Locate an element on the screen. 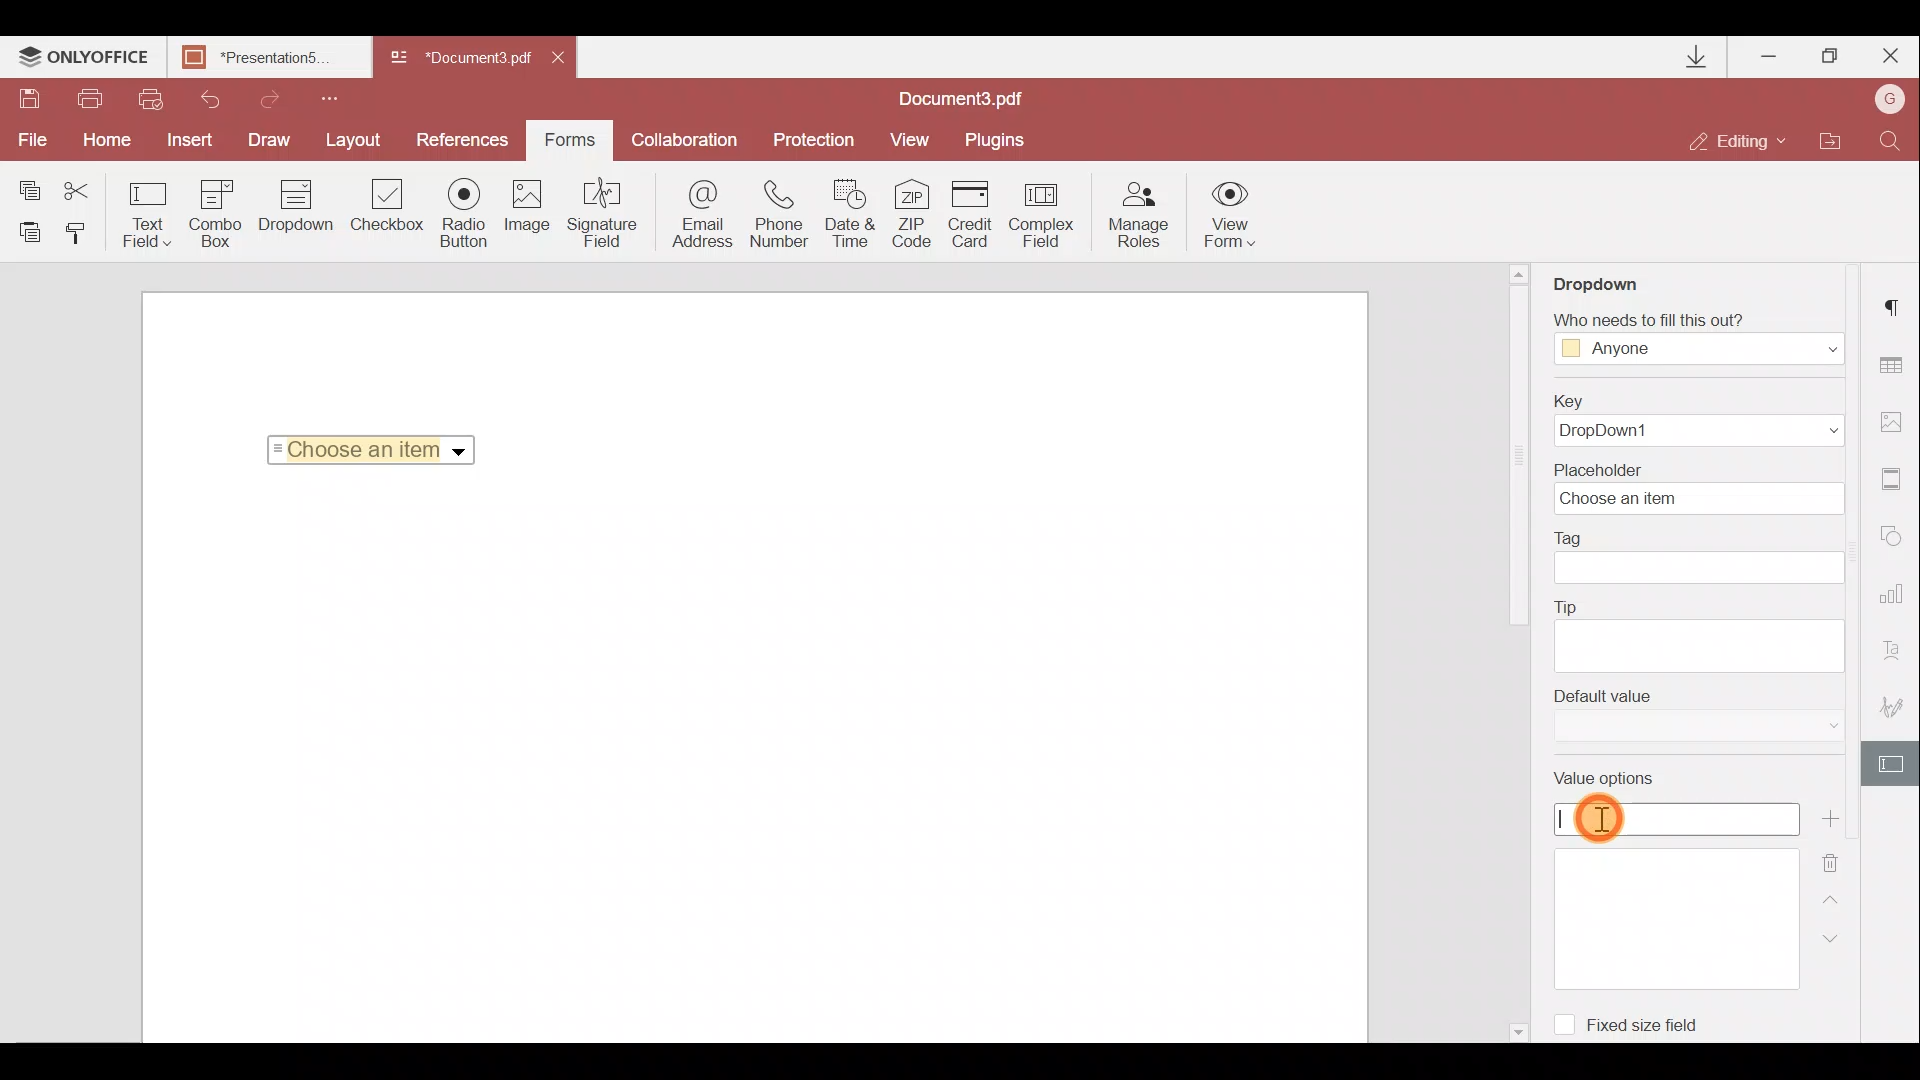  Account name is located at coordinates (1884, 101).